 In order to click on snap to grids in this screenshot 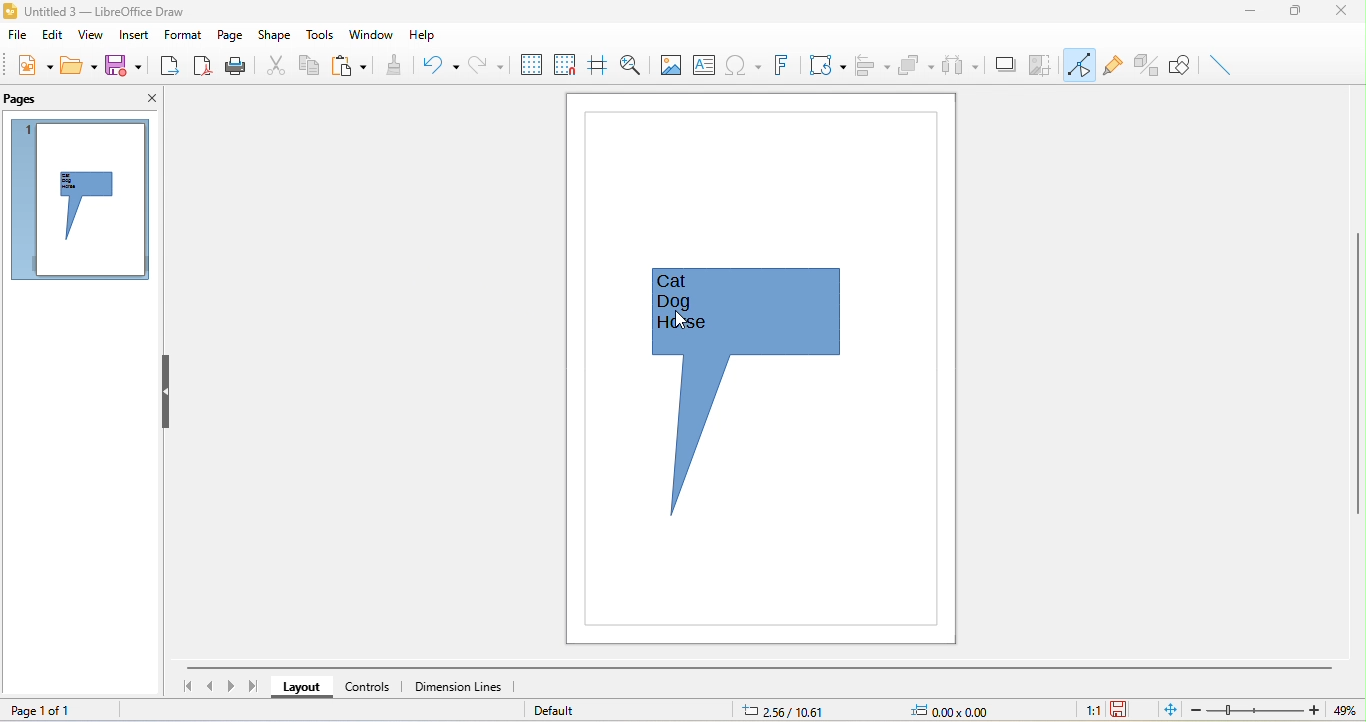, I will do `click(566, 67)`.